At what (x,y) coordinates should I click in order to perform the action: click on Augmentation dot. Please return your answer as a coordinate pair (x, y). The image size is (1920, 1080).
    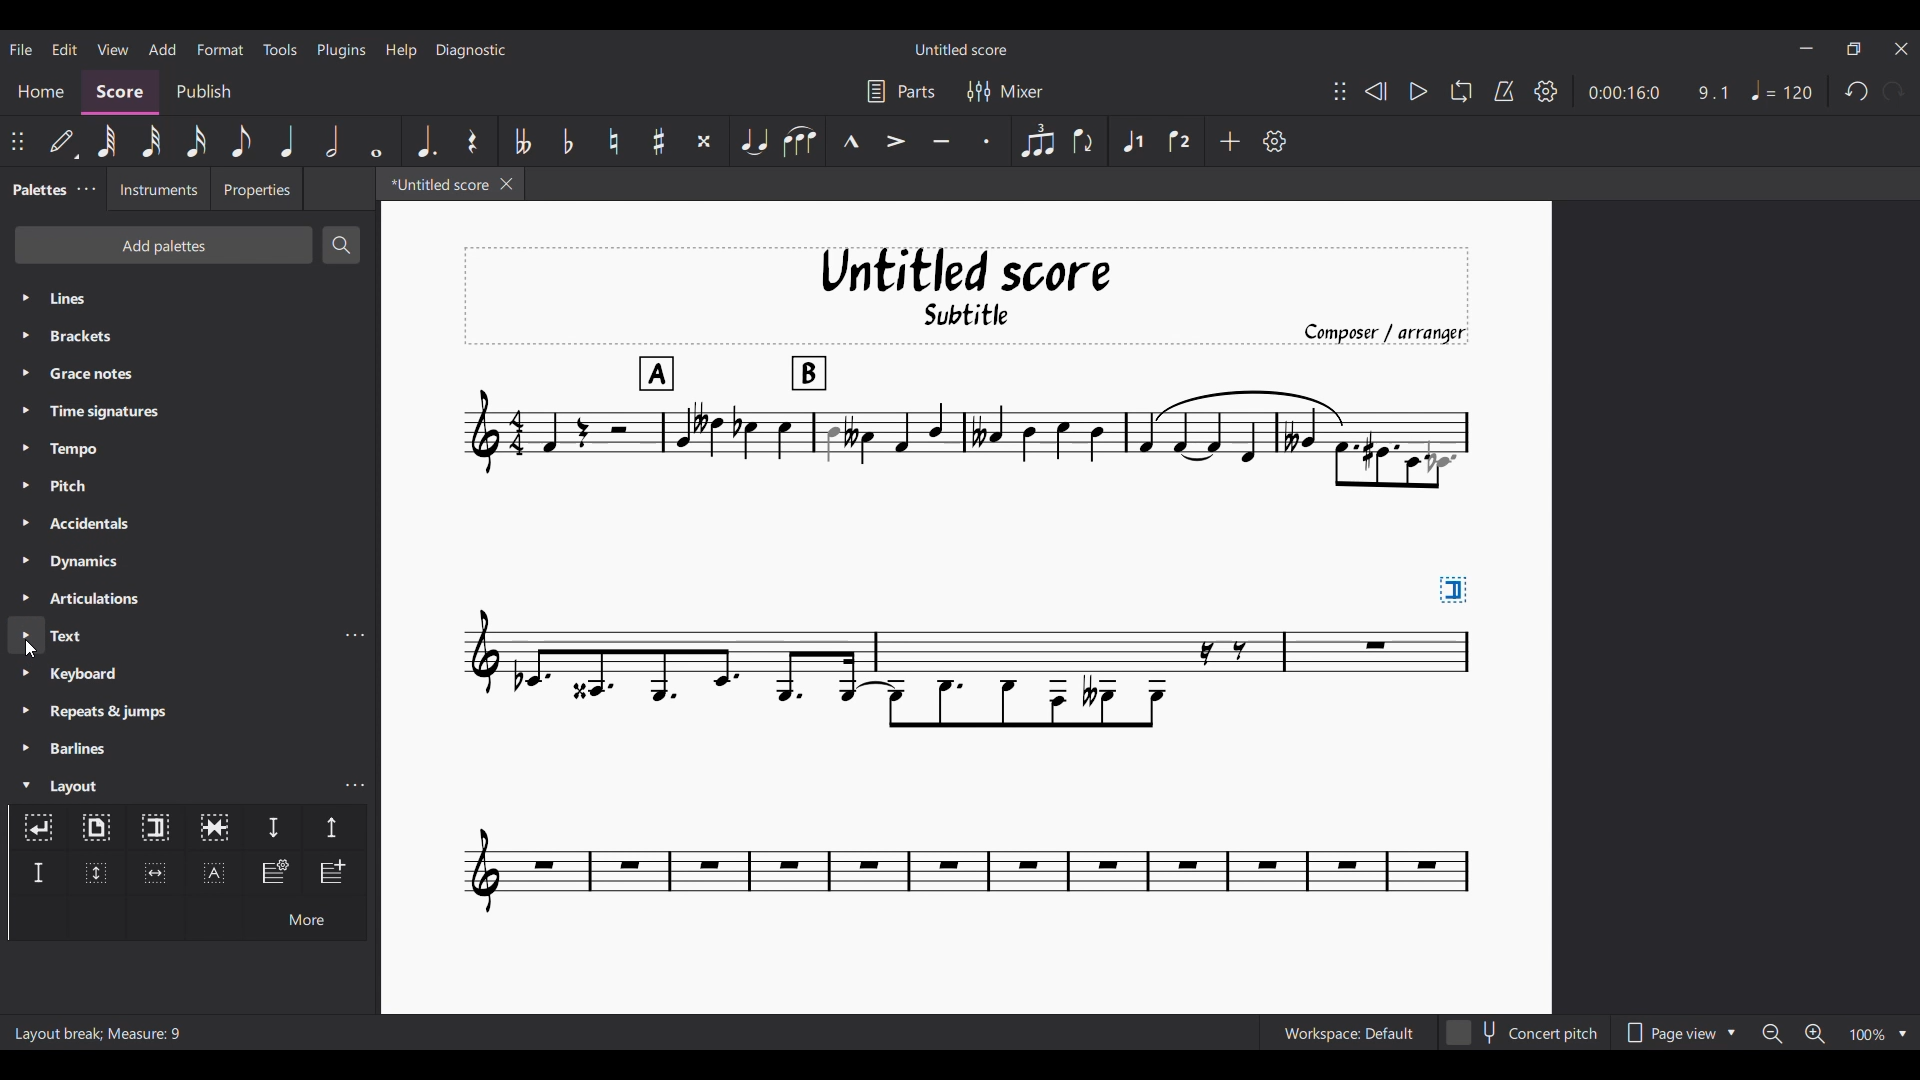
    Looking at the image, I should click on (424, 141).